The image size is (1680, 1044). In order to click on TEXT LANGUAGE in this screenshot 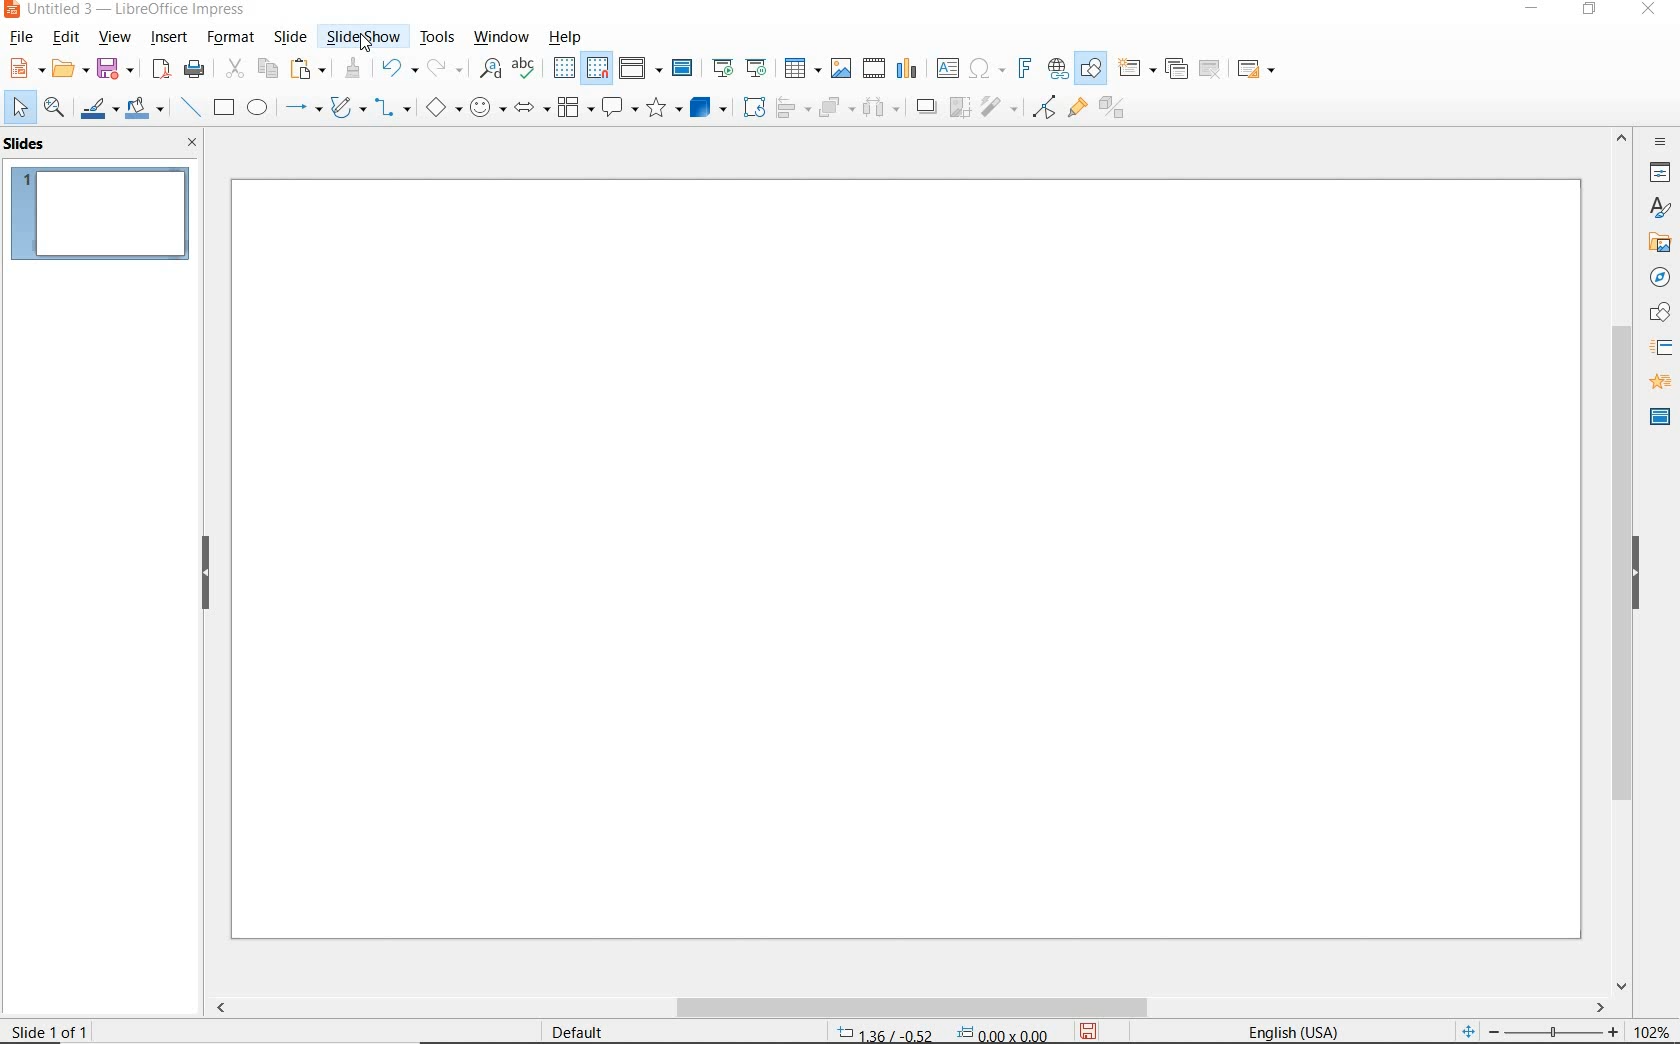, I will do `click(1294, 1029)`.